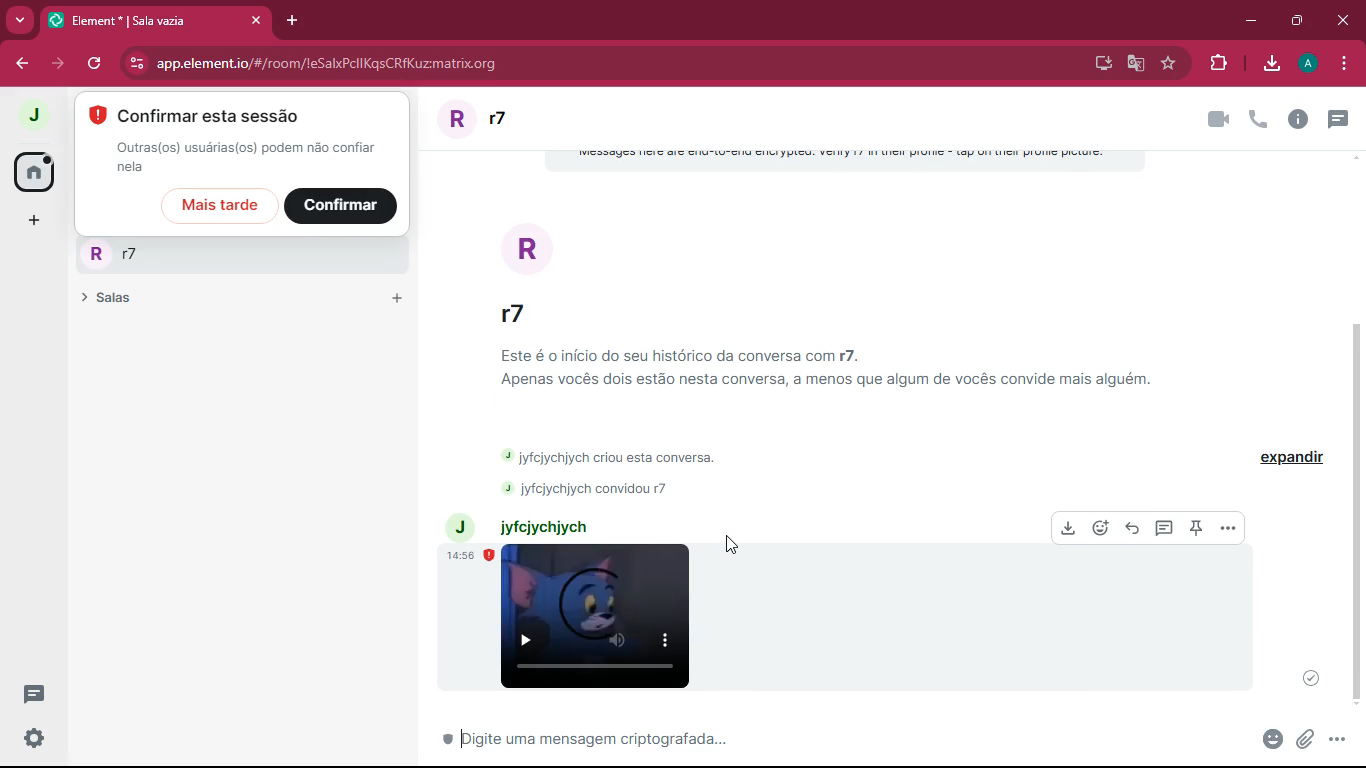 Image resolution: width=1366 pixels, height=768 pixels. Describe the element at coordinates (588, 492) in the screenshot. I see `j jyfcjychjych convidou r7` at that location.